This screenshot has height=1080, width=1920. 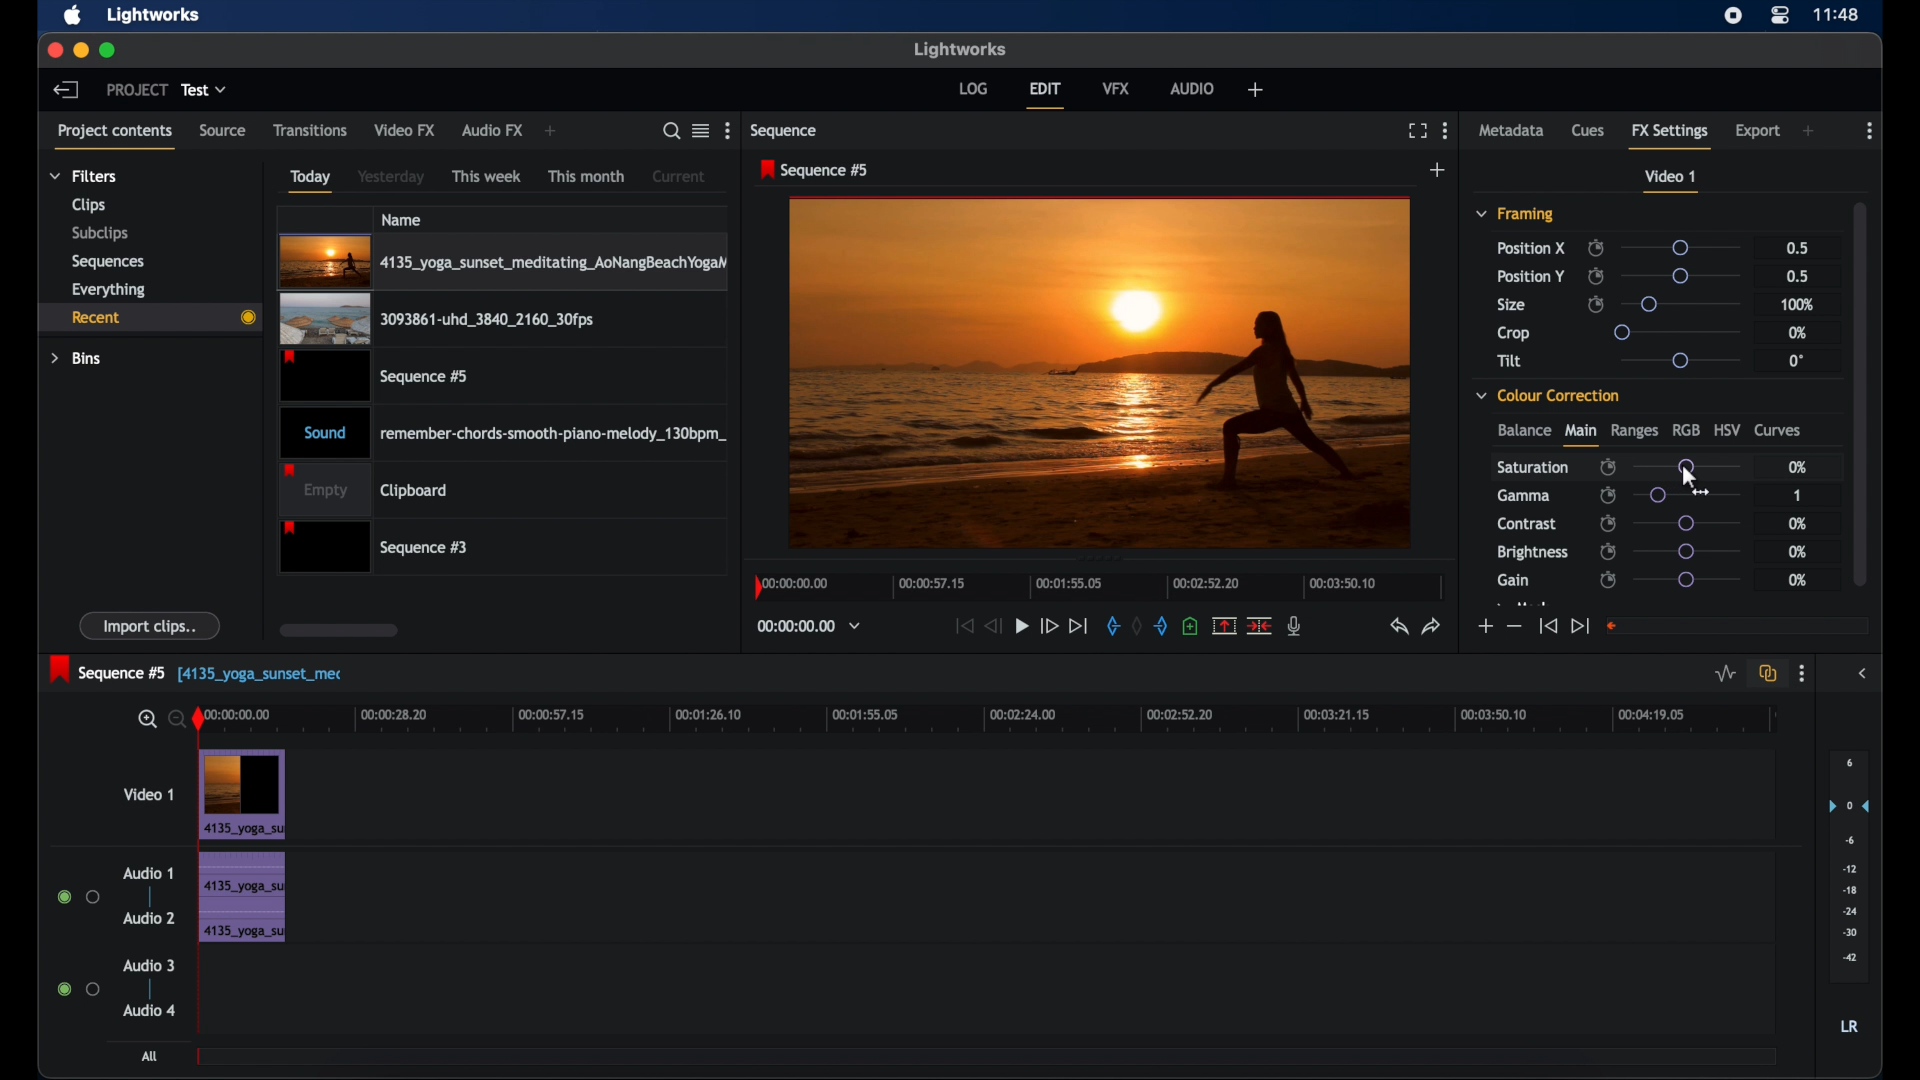 I want to click on mic, so click(x=1296, y=626).